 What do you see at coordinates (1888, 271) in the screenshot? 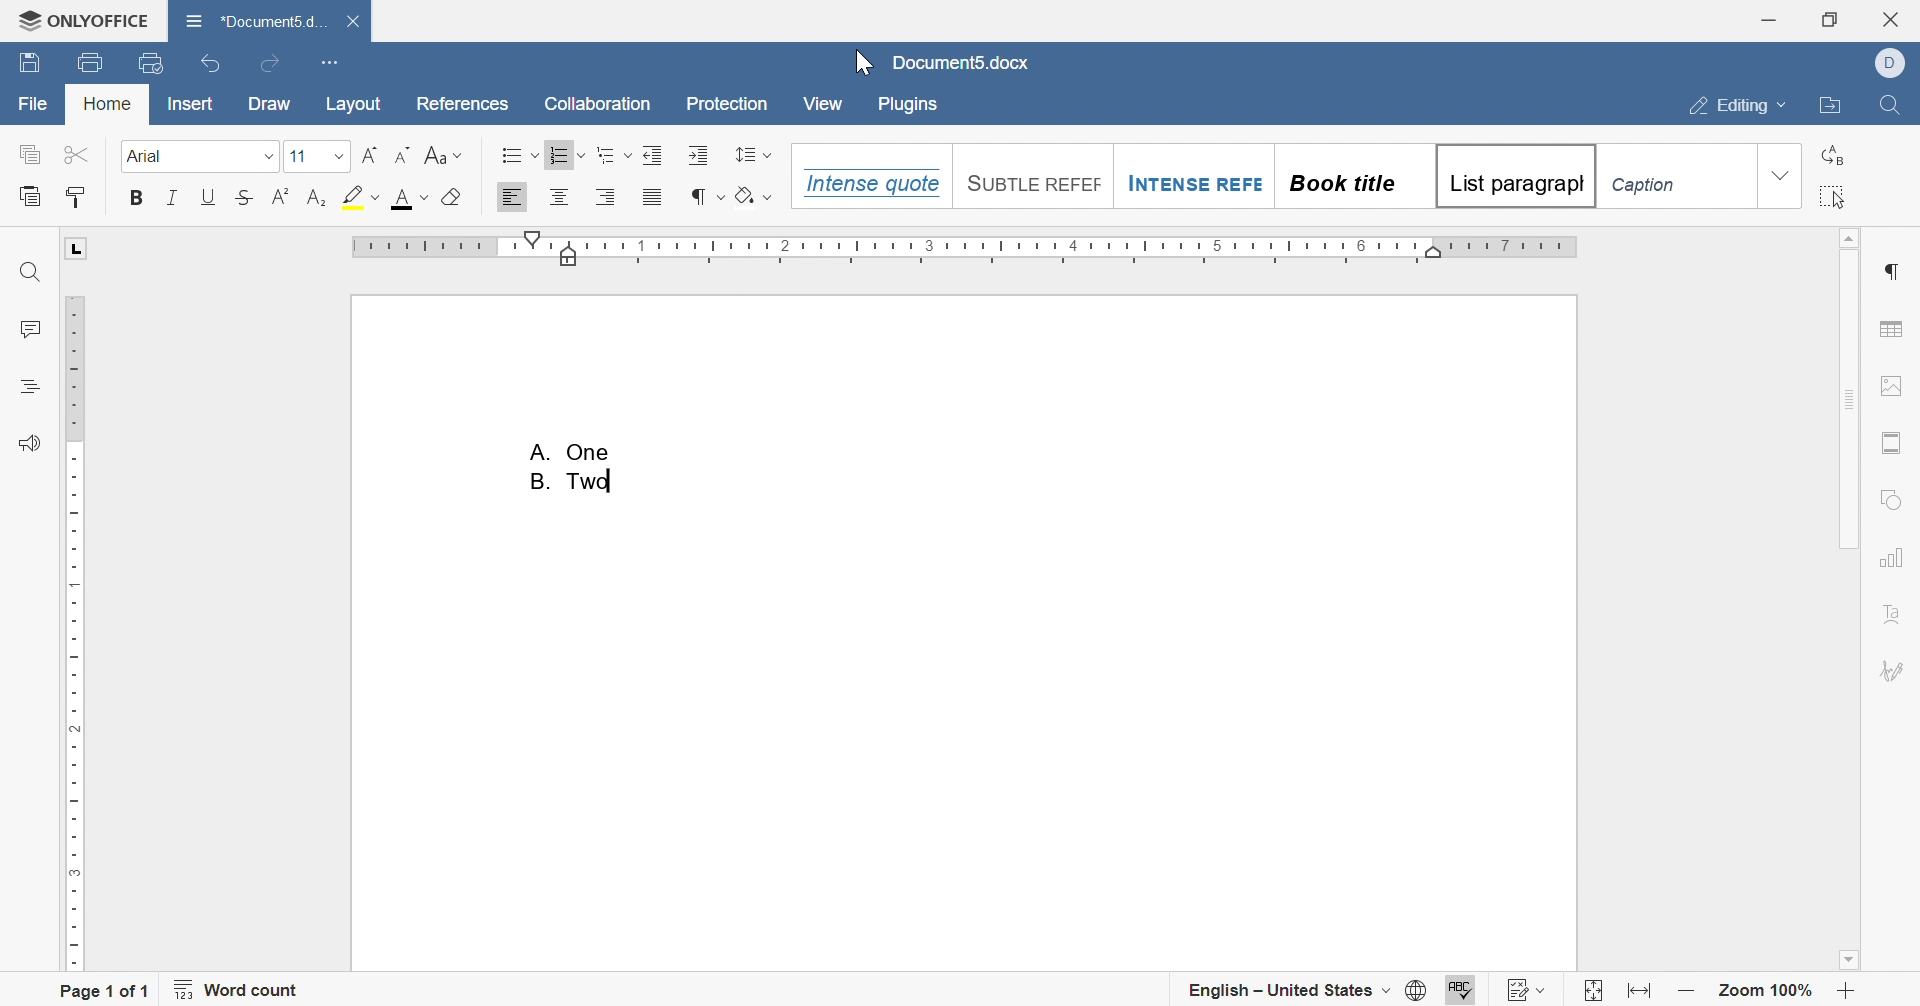
I see `paragraph` at bounding box center [1888, 271].